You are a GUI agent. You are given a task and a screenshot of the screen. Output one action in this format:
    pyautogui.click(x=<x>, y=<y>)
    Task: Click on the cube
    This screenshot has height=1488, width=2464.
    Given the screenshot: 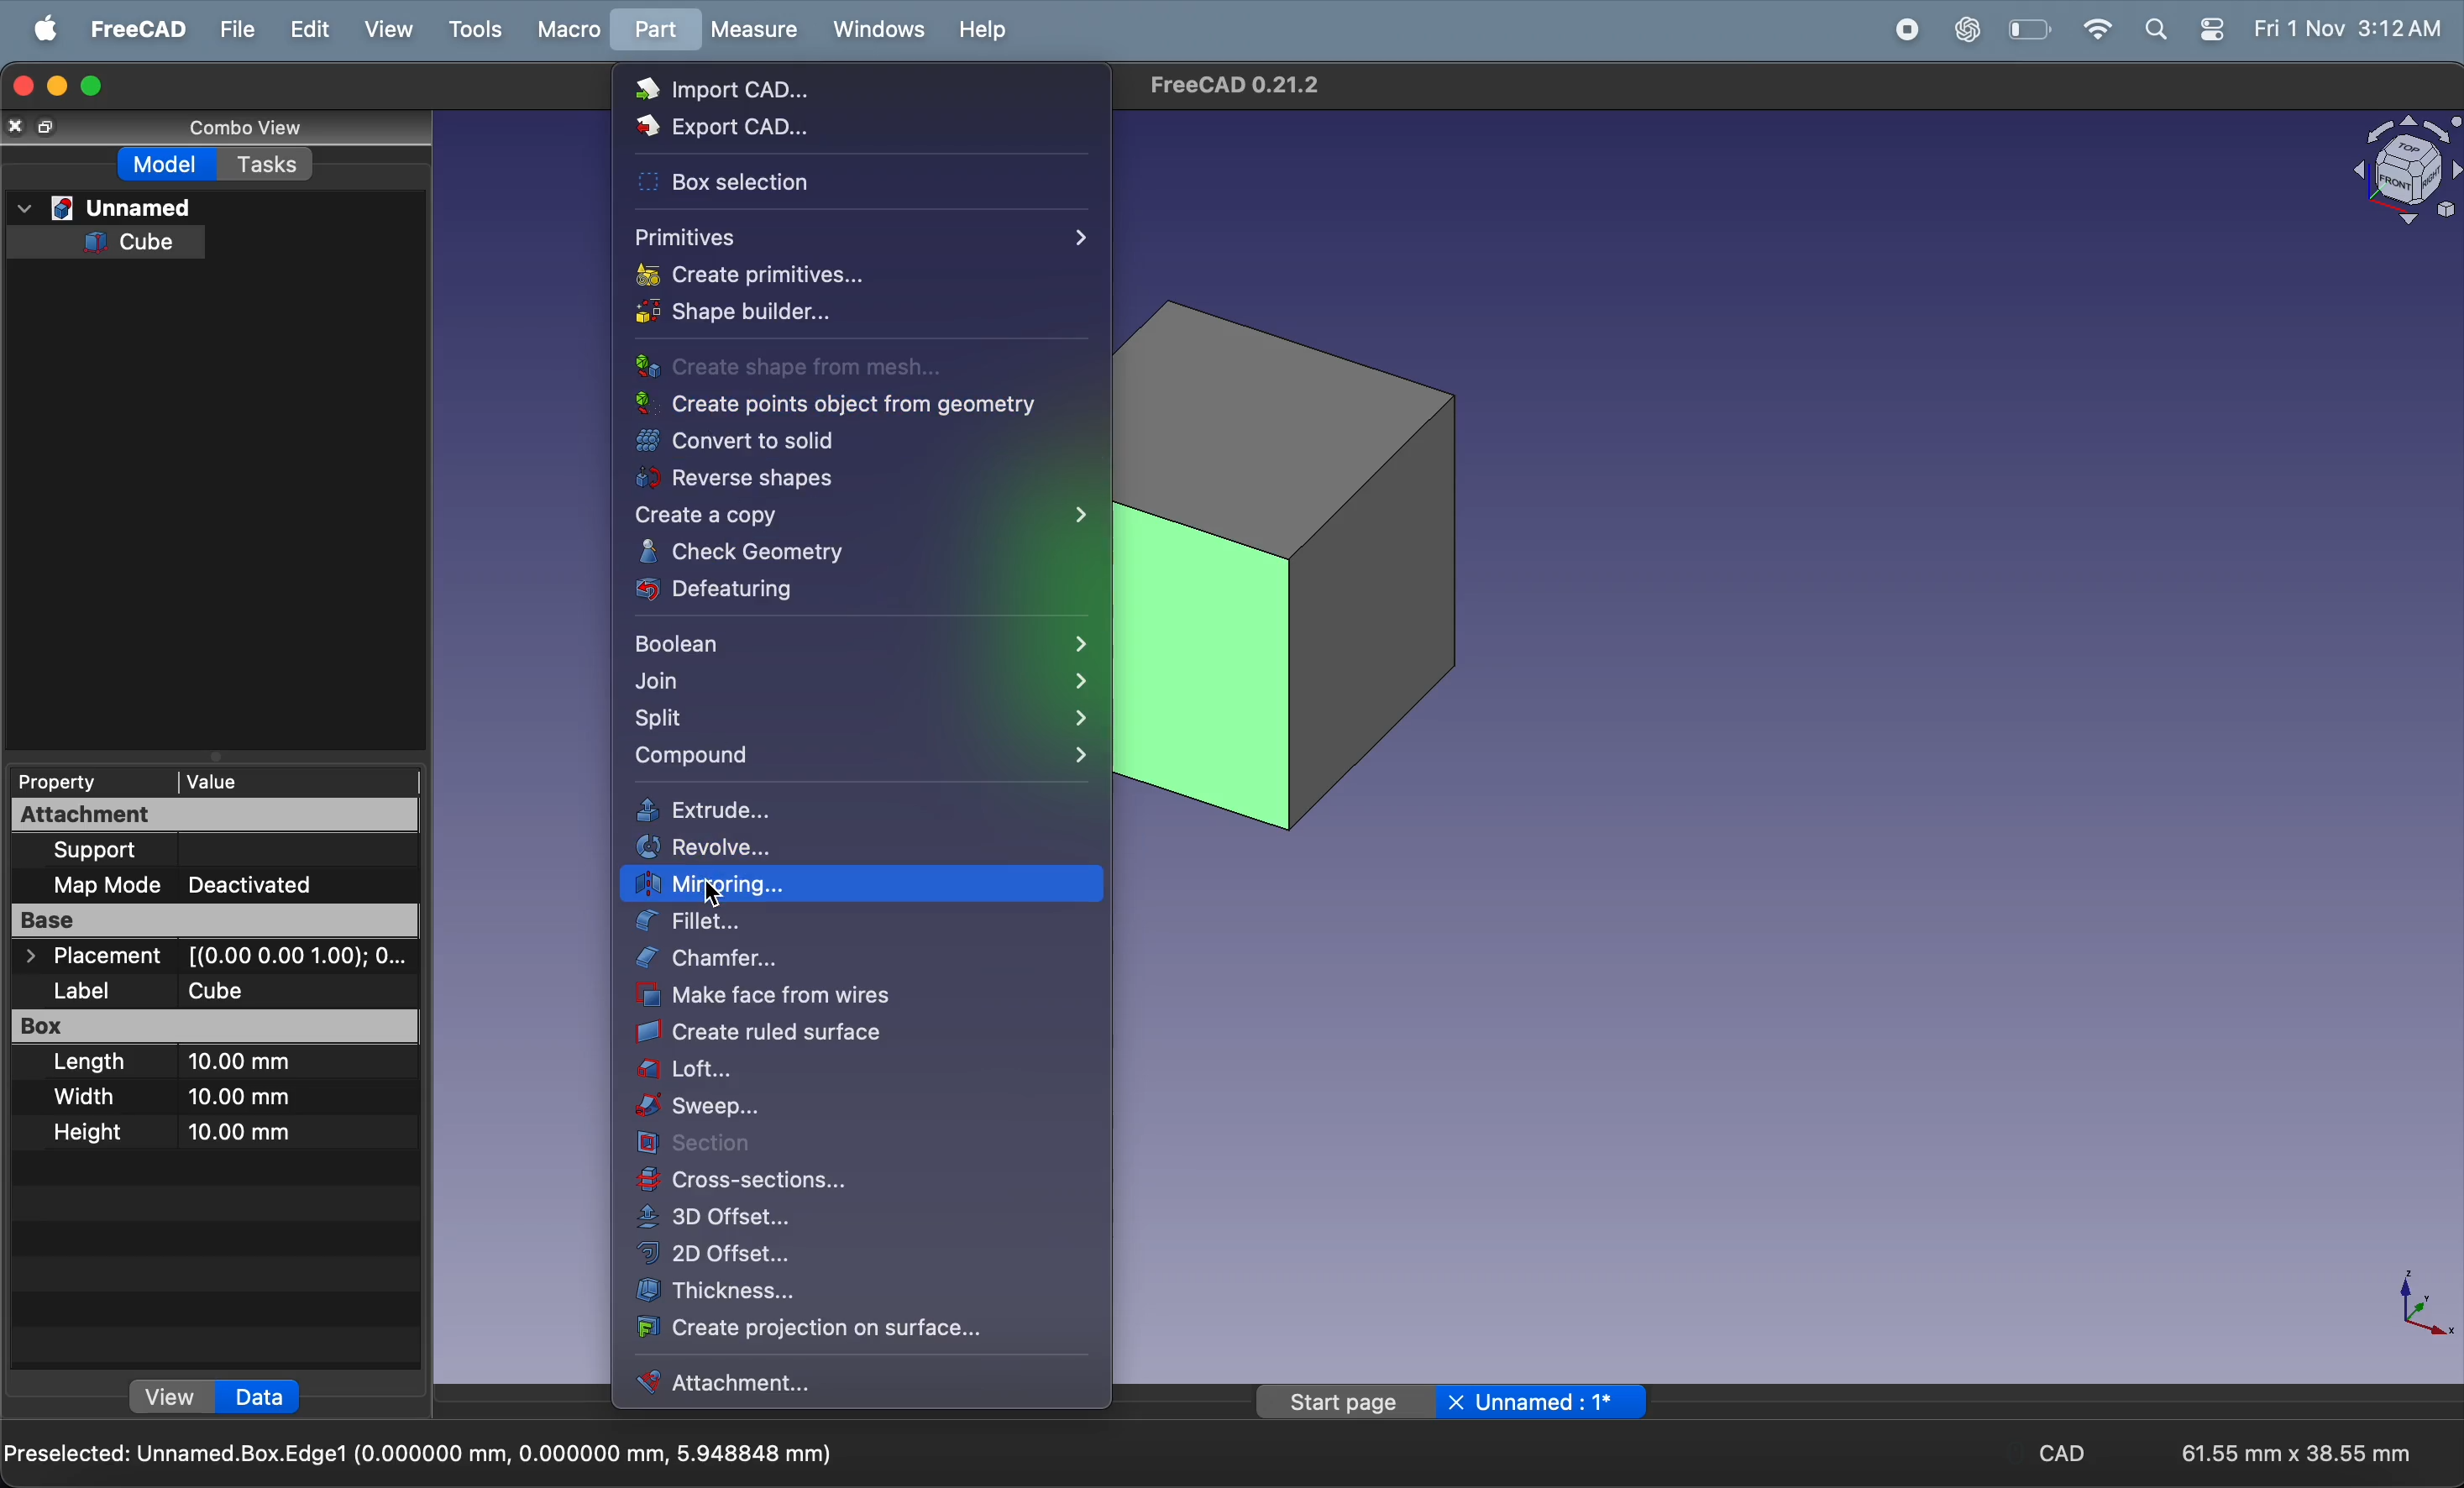 What is the action you would take?
    pyautogui.click(x=144, y=240)
    